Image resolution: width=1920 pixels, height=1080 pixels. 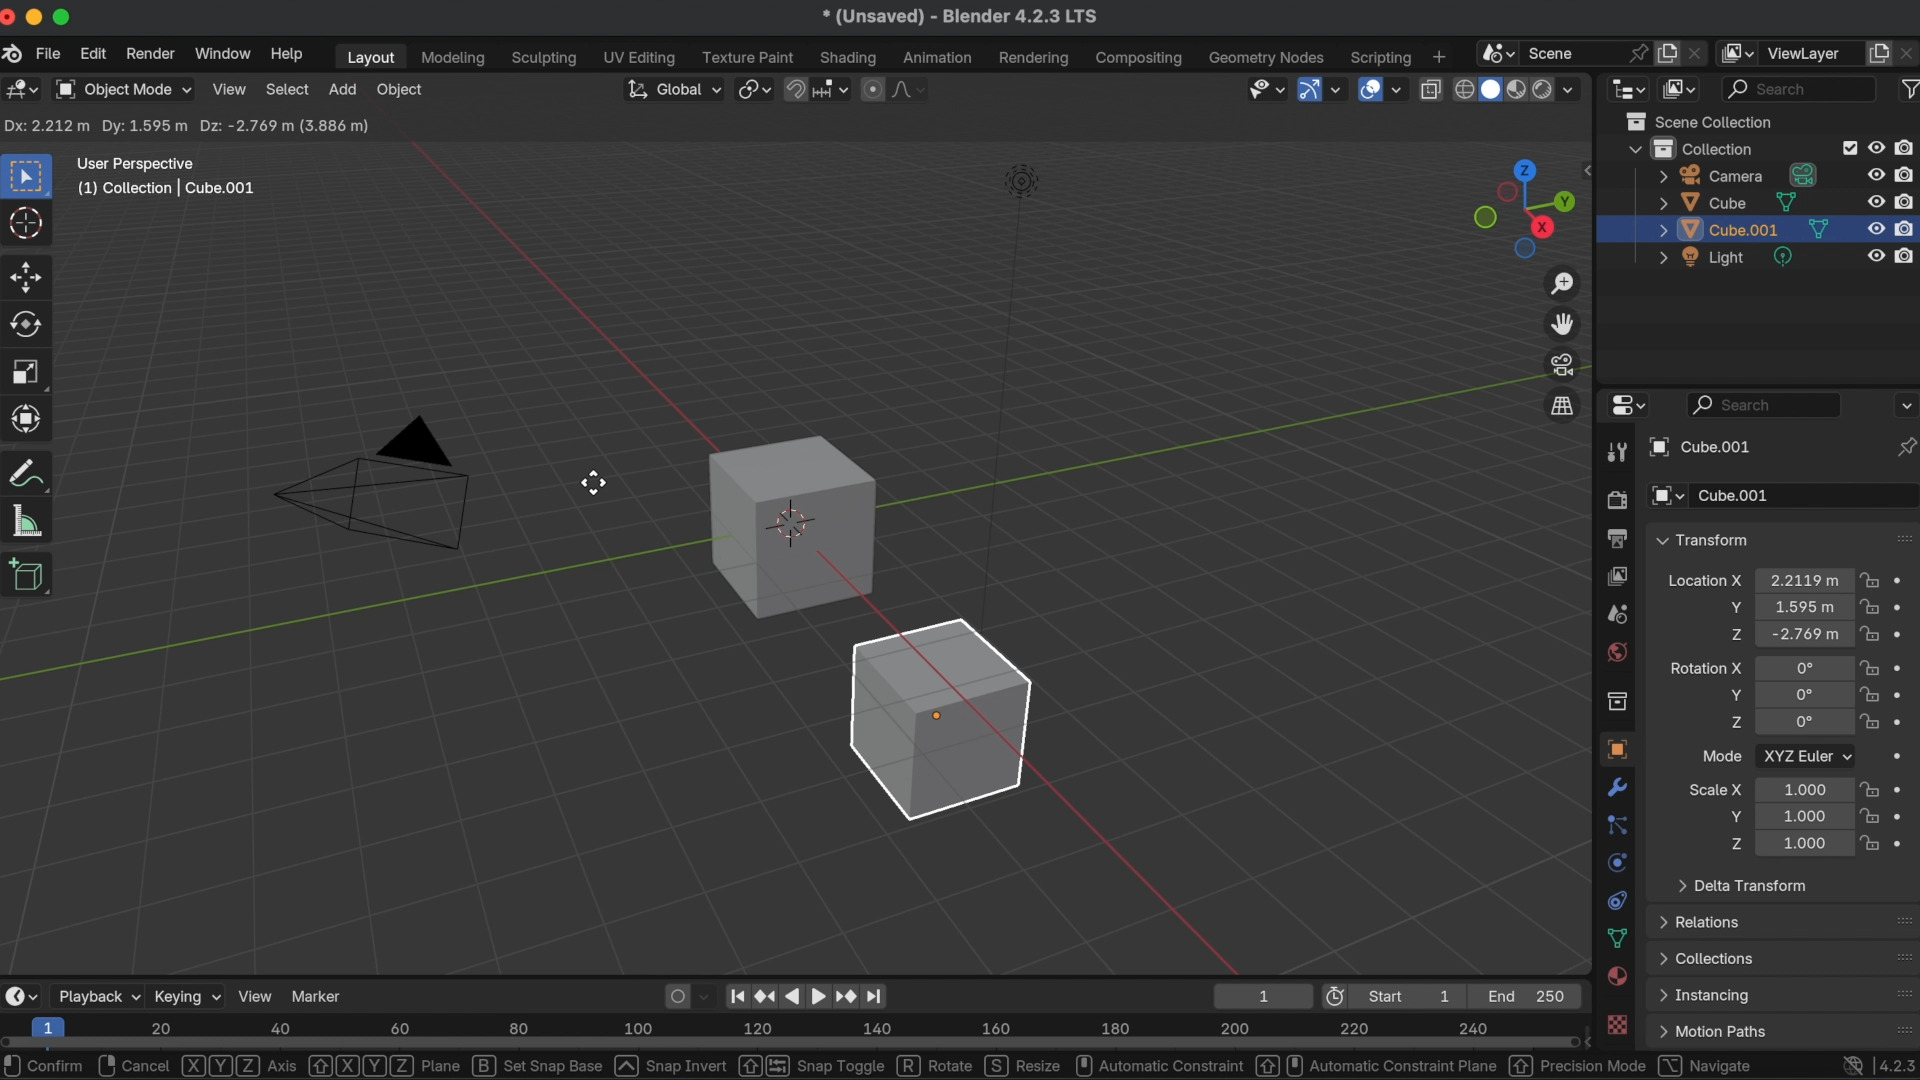 I want to click on Duplicated cube, so click(x=943, y=719).